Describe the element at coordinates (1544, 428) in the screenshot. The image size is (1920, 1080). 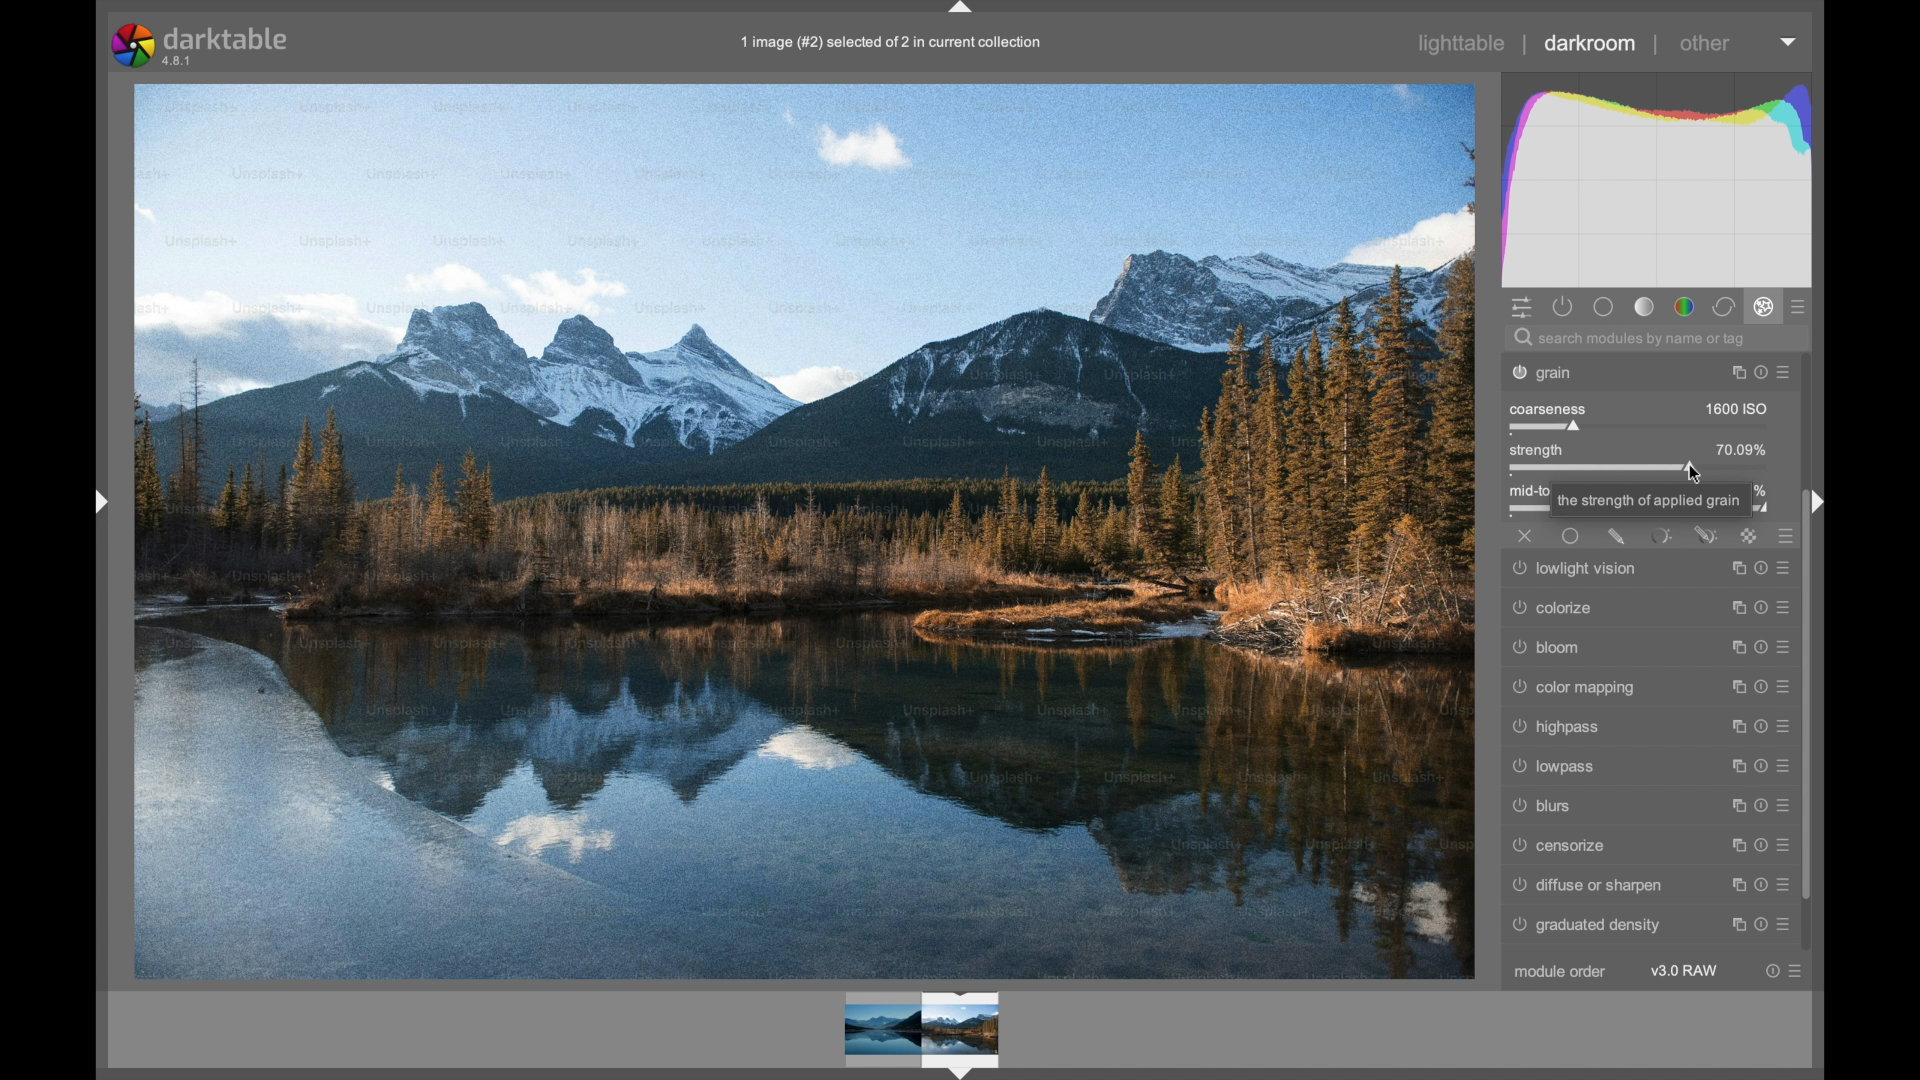
I see `slider` at that location.